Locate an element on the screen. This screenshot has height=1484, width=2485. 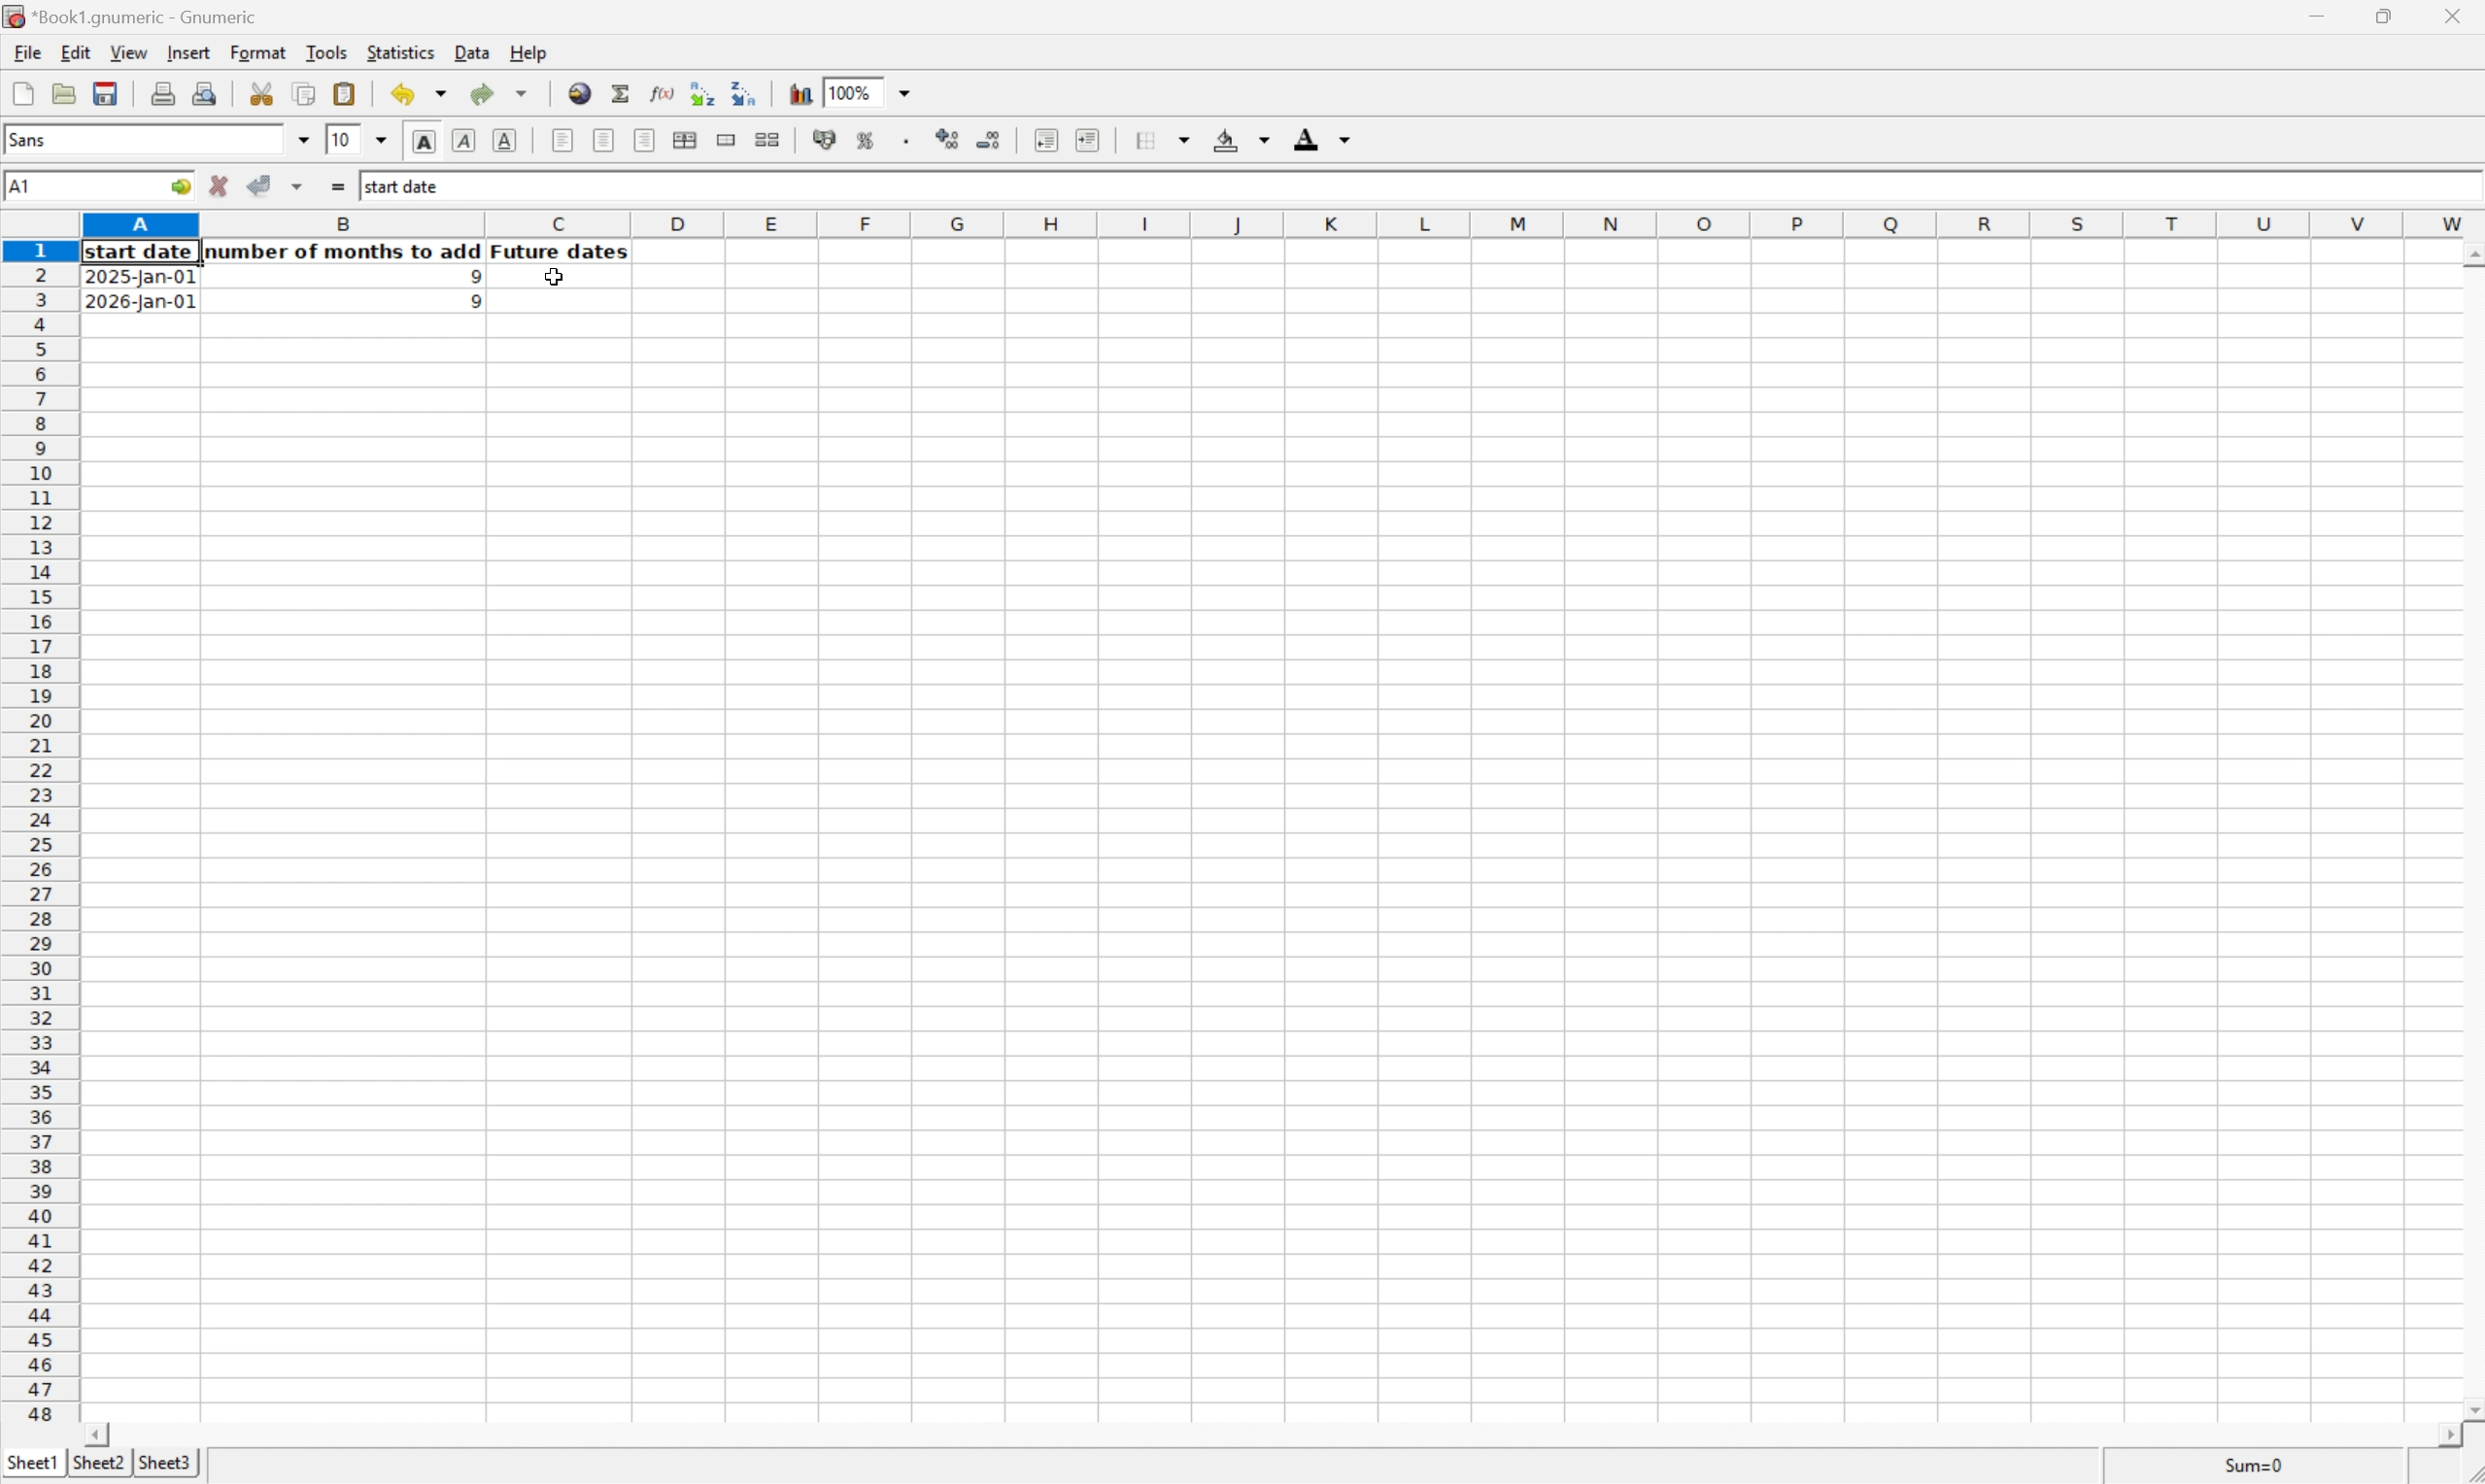
Help is located at coordinates (528, 52).